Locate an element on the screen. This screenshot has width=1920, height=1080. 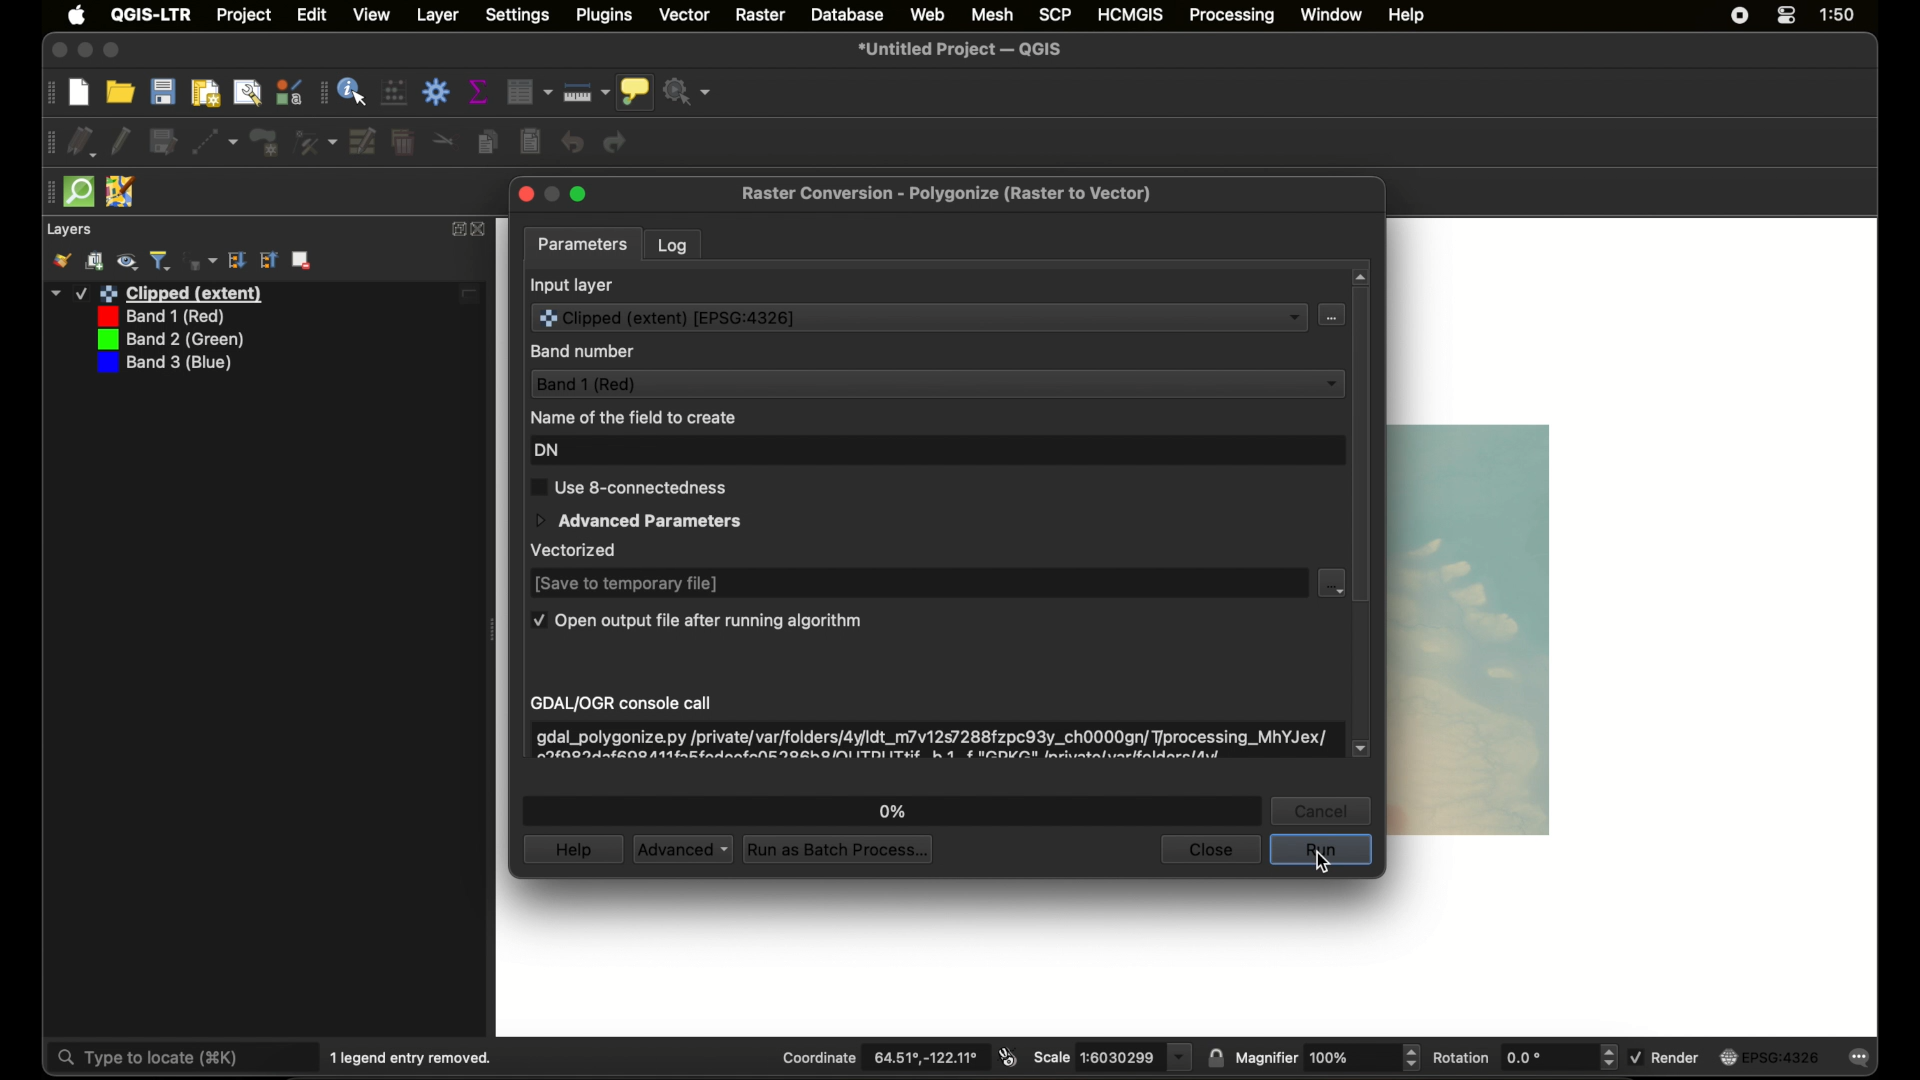
current crs is located at coordinates (1767, 1057).